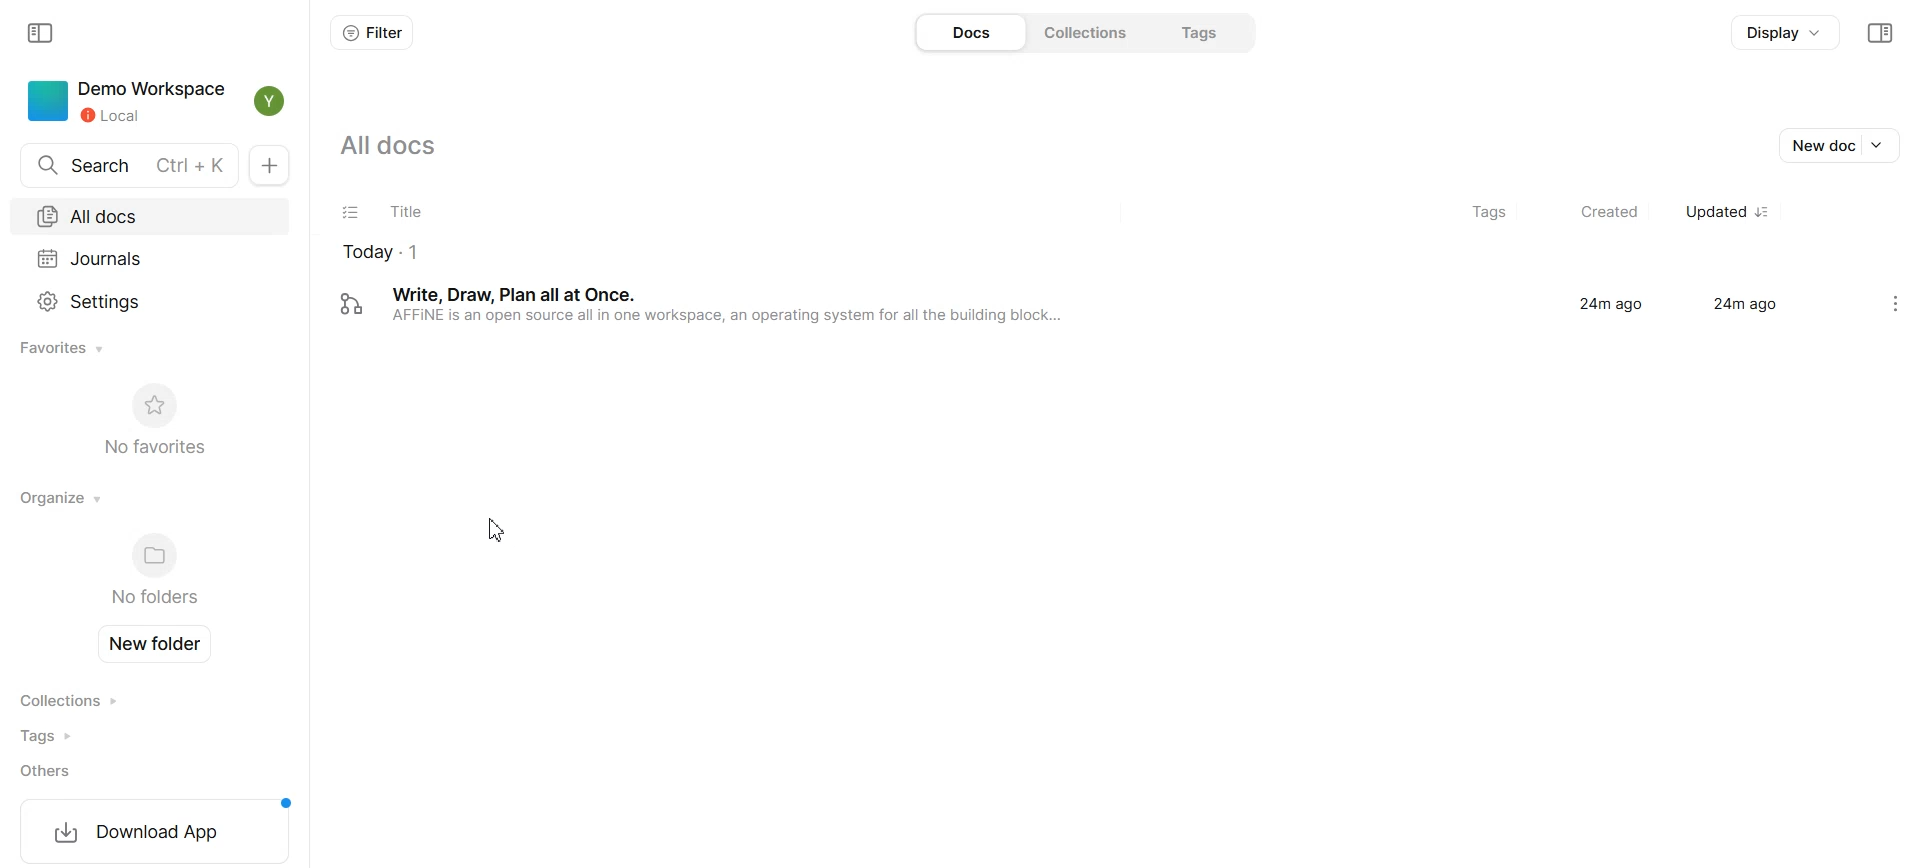 This screenshot has height=868, width=1920. What do you see at coordinates (1879, 33) in the screenshot?
I see `Collapse sidebar` at bounding box center [1879, 33].